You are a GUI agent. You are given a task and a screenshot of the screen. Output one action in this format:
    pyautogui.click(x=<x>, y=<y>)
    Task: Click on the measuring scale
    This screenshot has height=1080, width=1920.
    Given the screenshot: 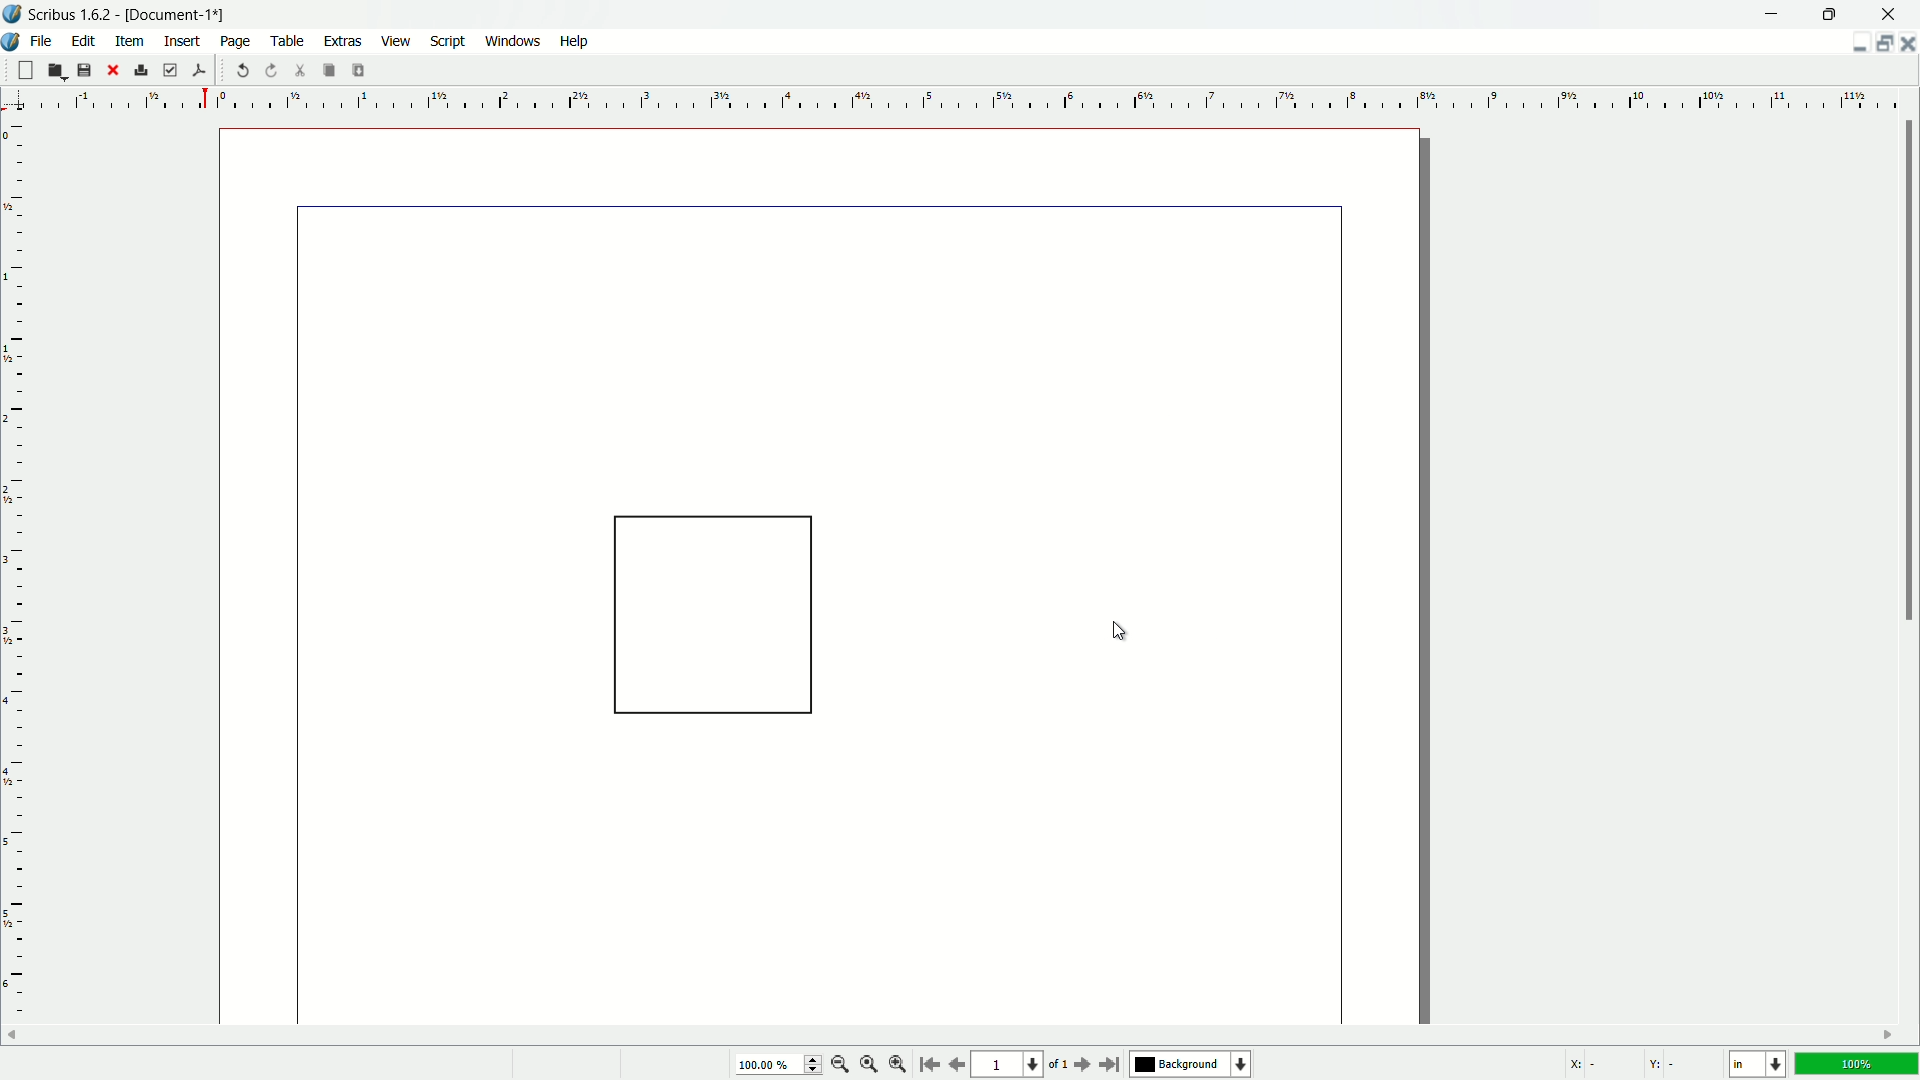 What is the action you would take?
    pyautogui.click(x=982, y=99)
    